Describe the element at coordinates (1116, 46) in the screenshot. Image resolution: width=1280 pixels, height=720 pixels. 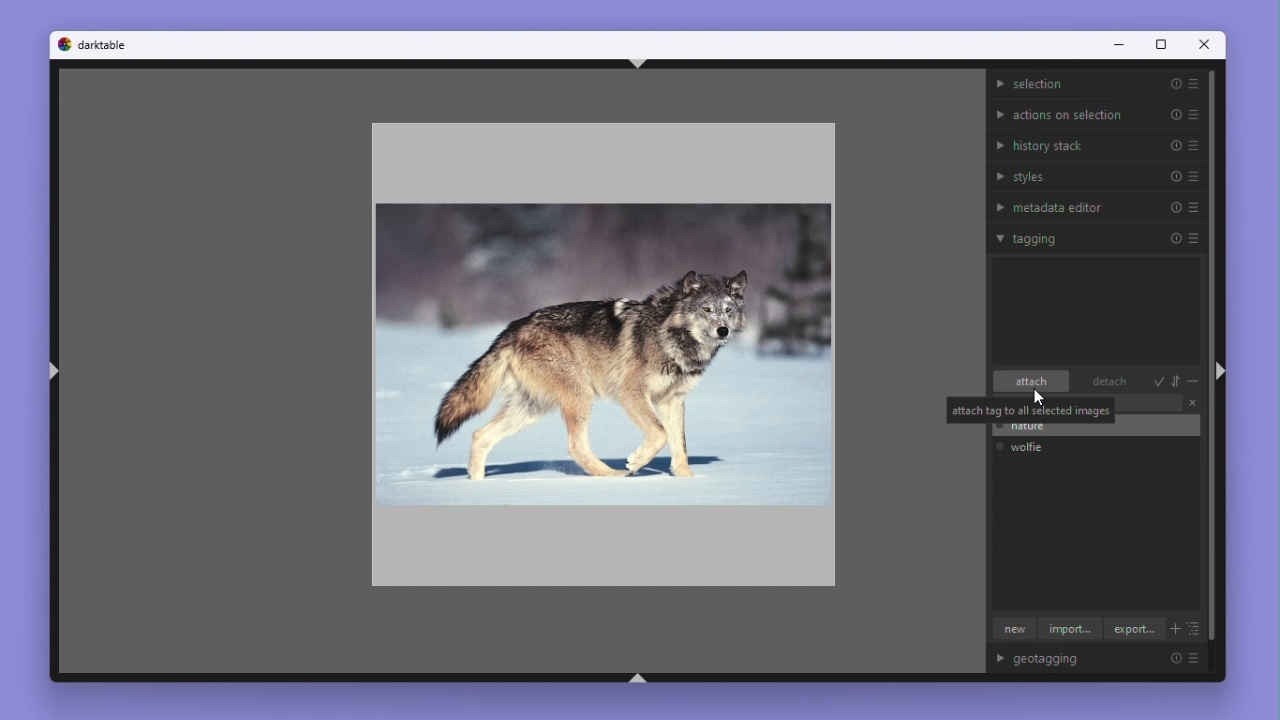
I see `Minimise` at that location.